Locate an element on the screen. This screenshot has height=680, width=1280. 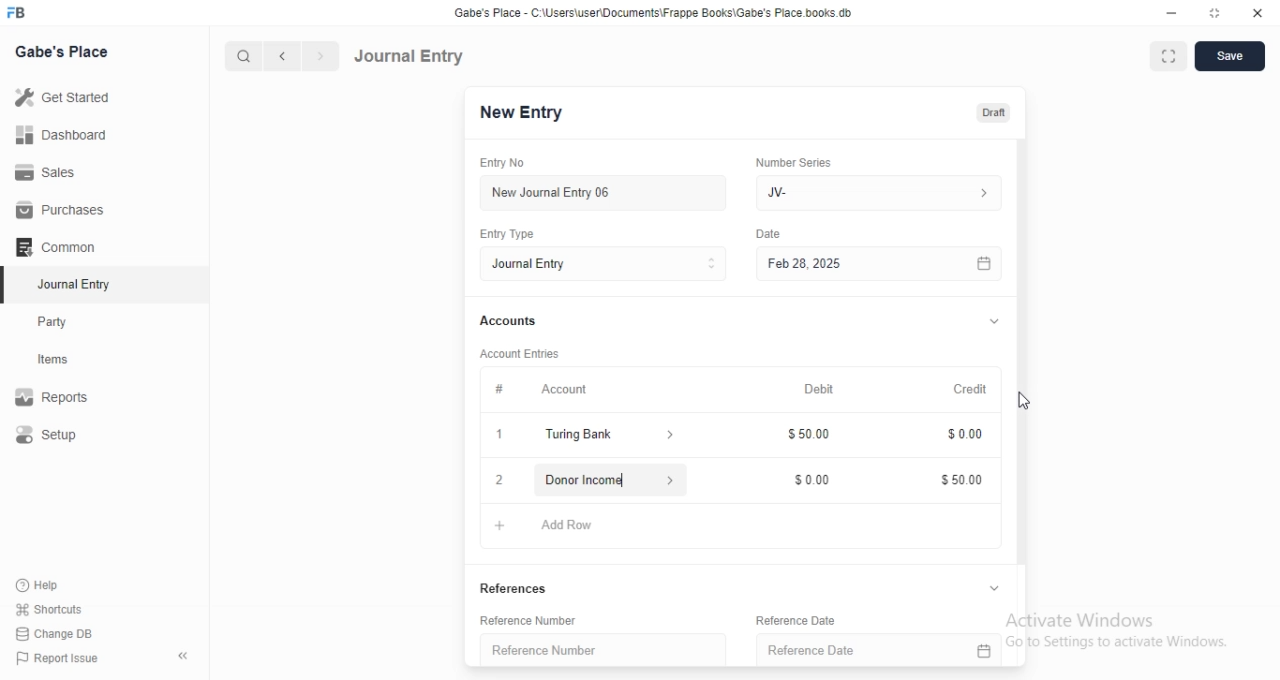
New Entry is located at coordinates (519, 113).